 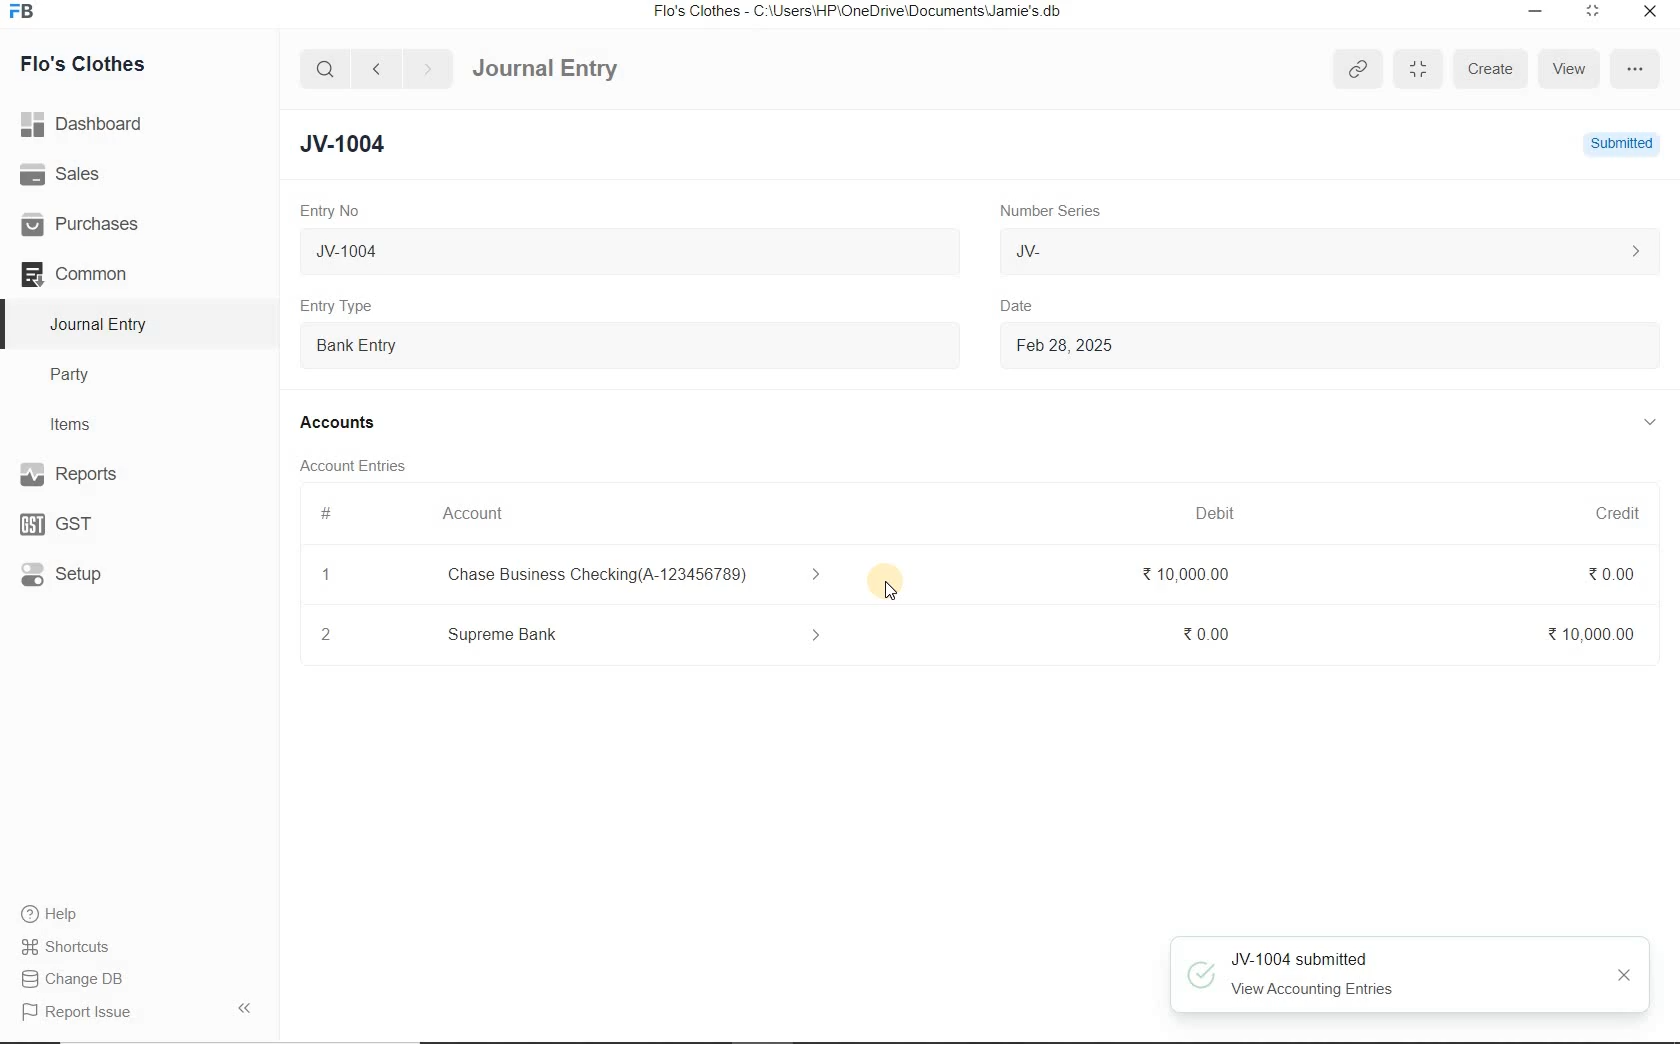 What do you see at coordinates (54, 914) in the screenshot?
I see `Help` at bounding box center [54, 914].